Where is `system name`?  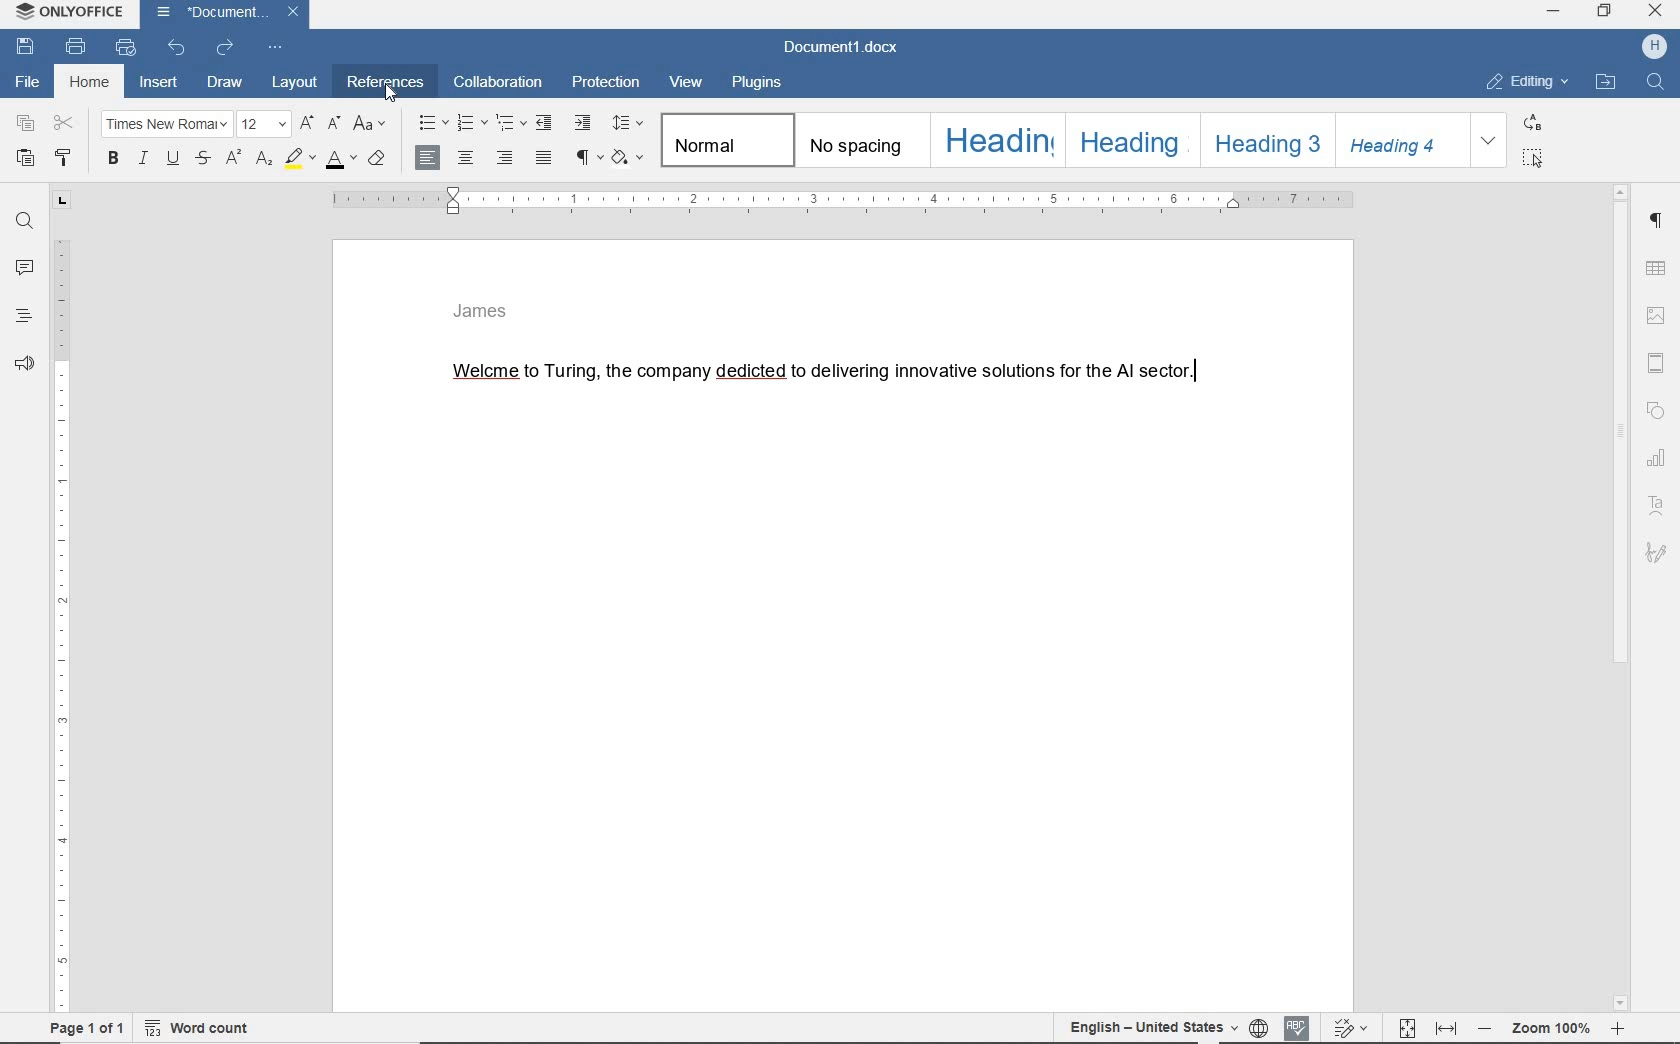 system name is located at coordinates (71, 12).